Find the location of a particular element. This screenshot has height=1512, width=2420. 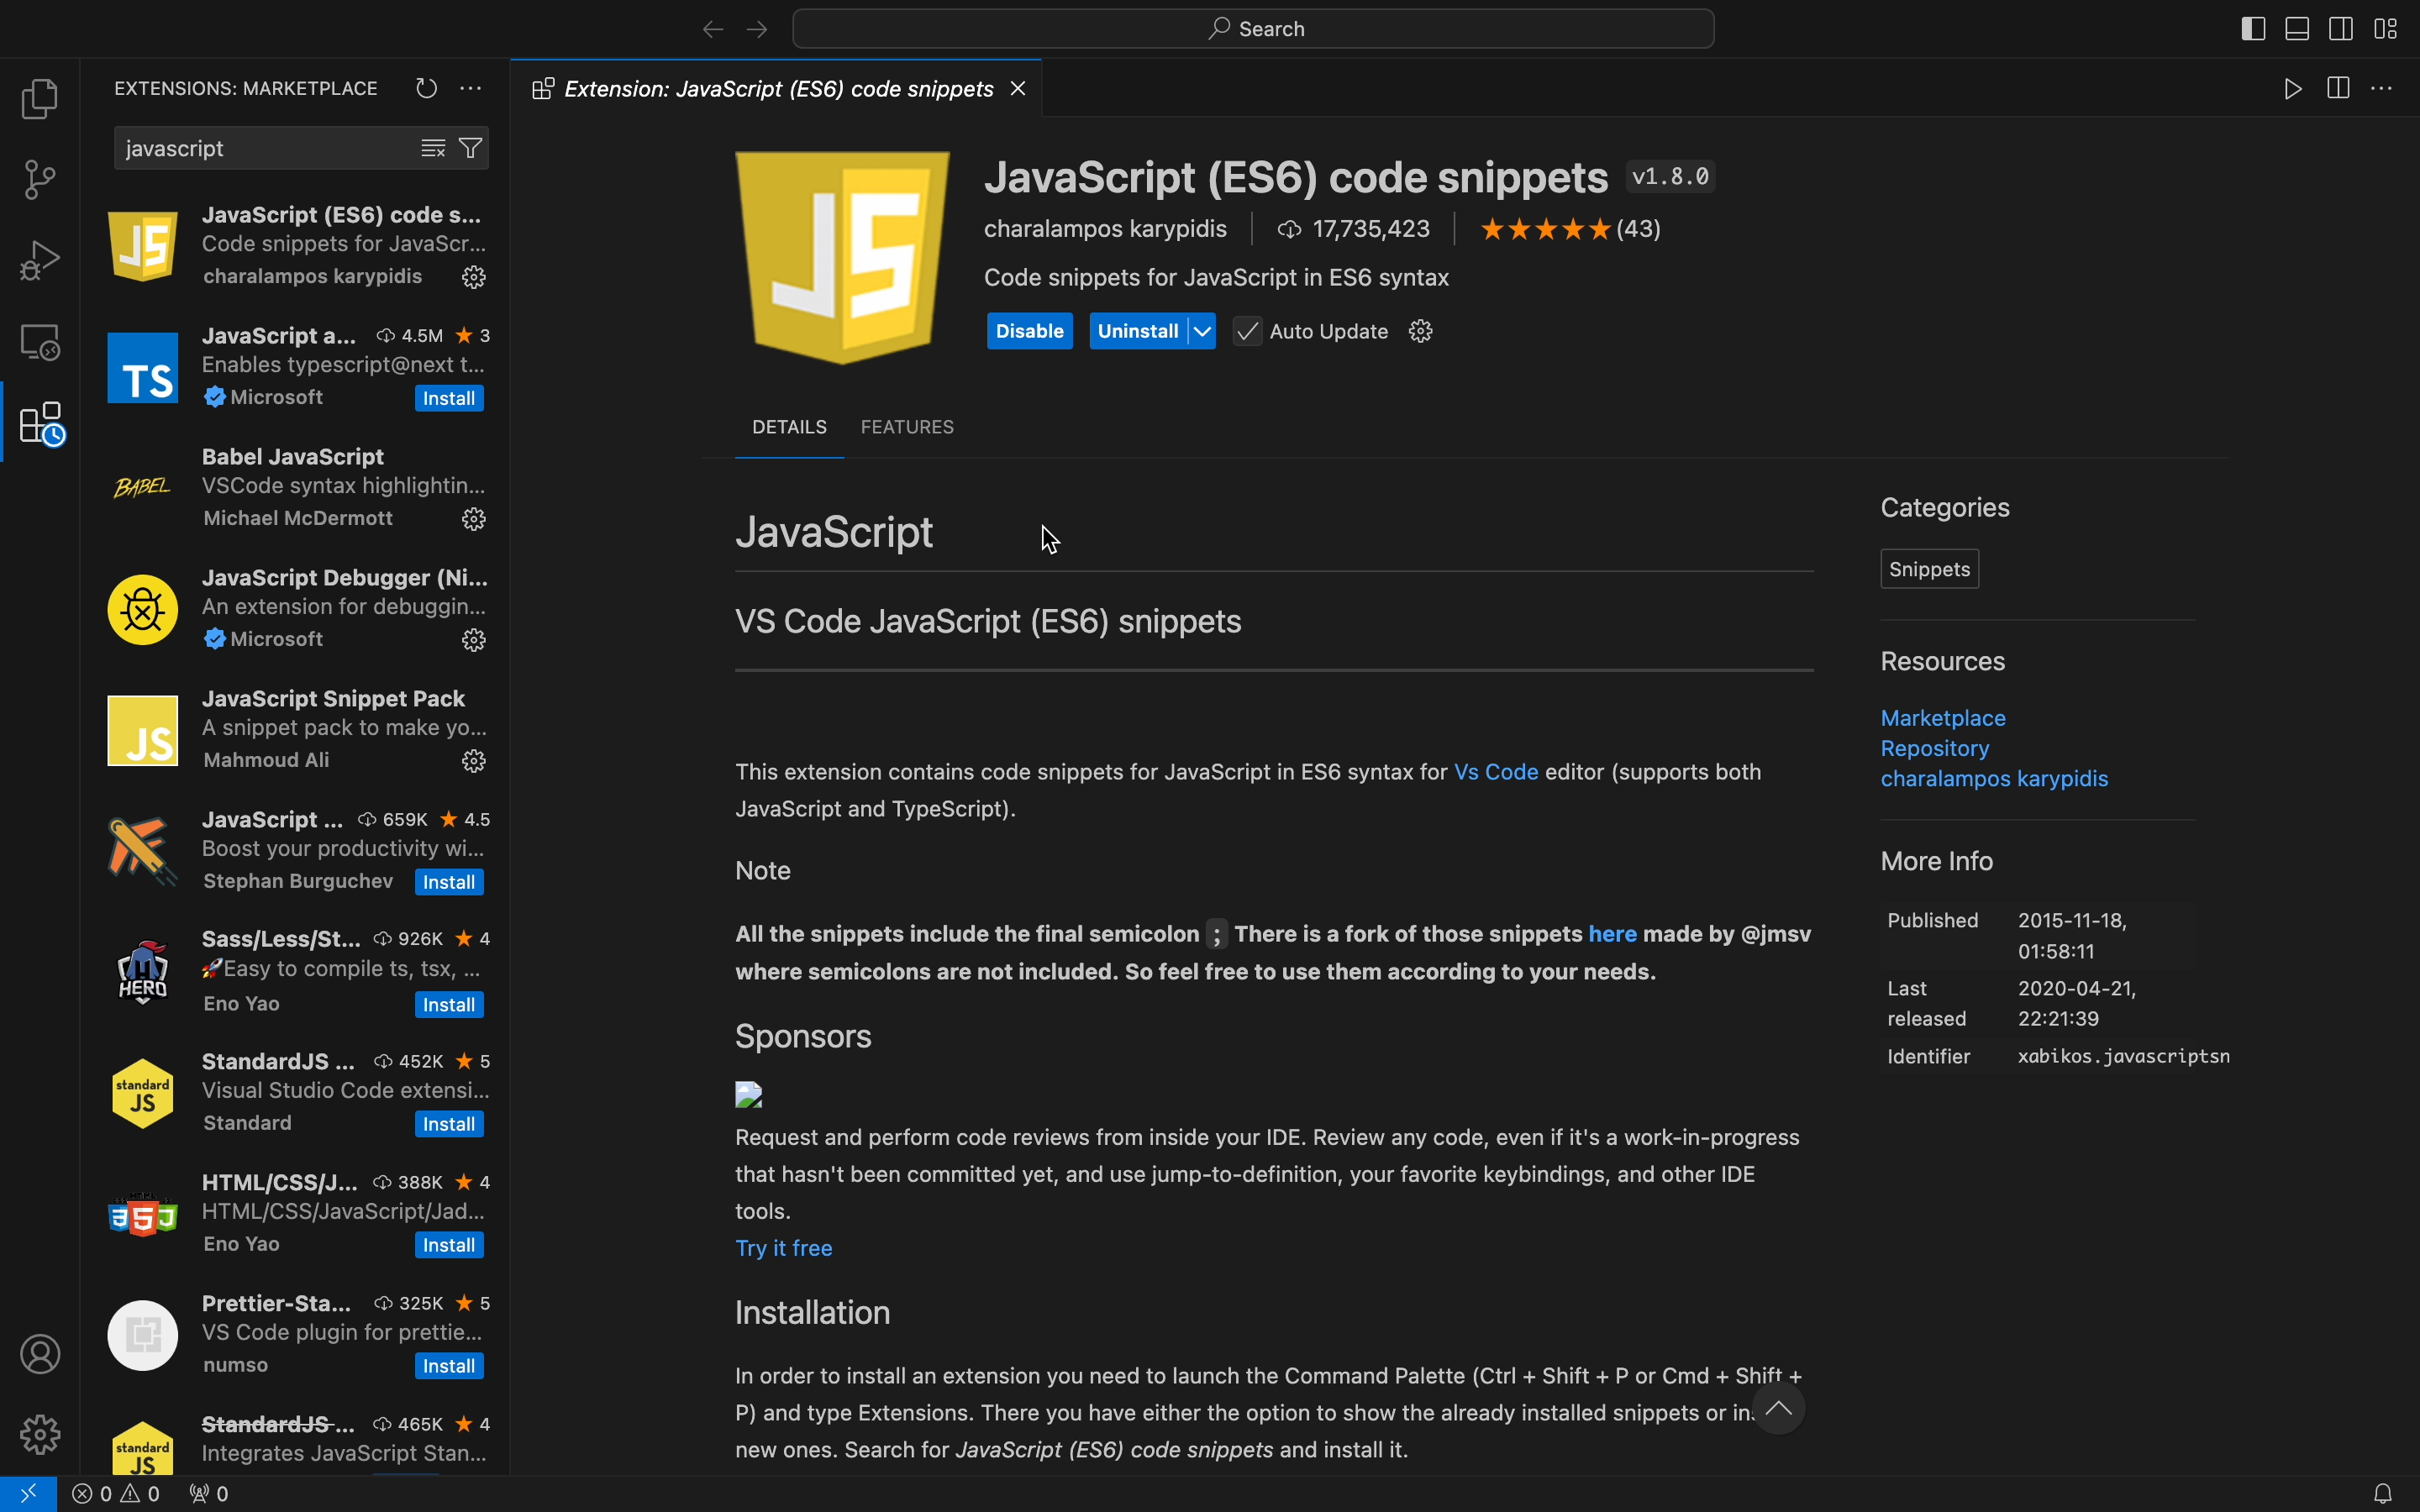

StandarddS-... © 465K kx 4
Integrates JavaScript Stan... is located at coordinates (300, 1434).